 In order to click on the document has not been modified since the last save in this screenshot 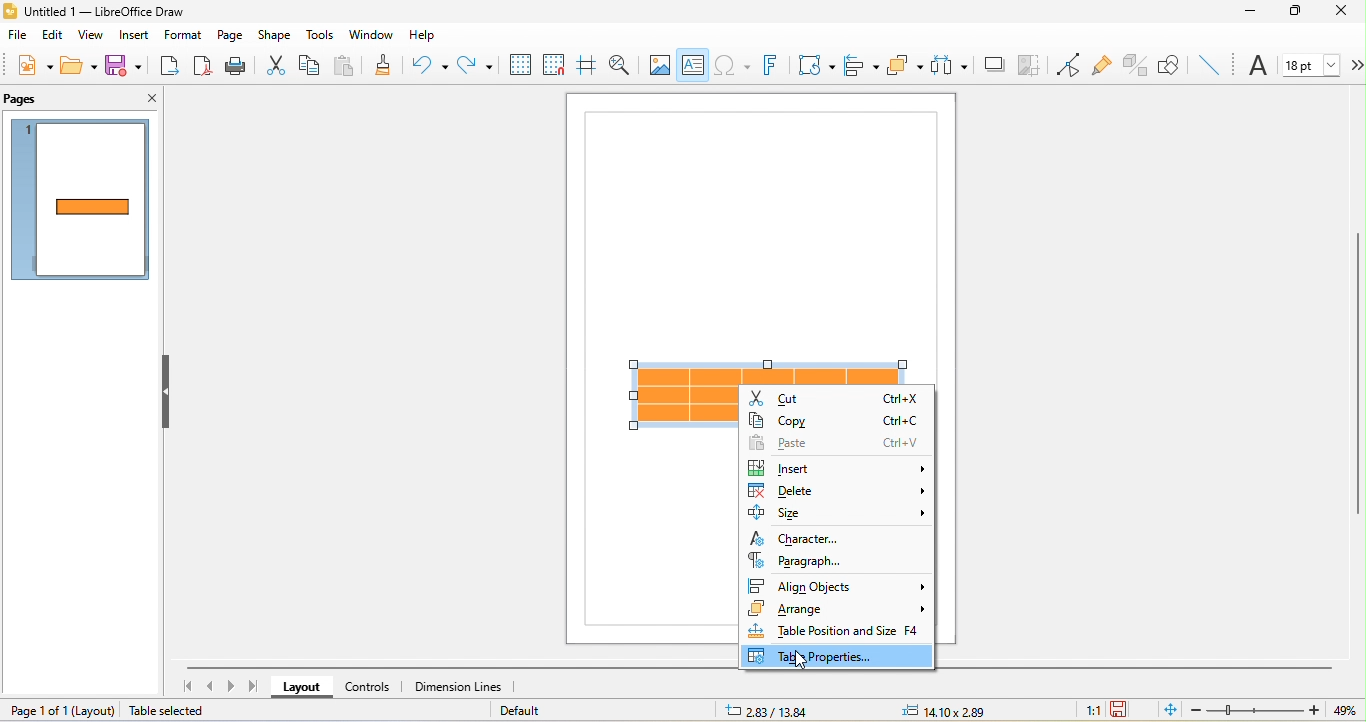, I will do `click(1130, 709)`.